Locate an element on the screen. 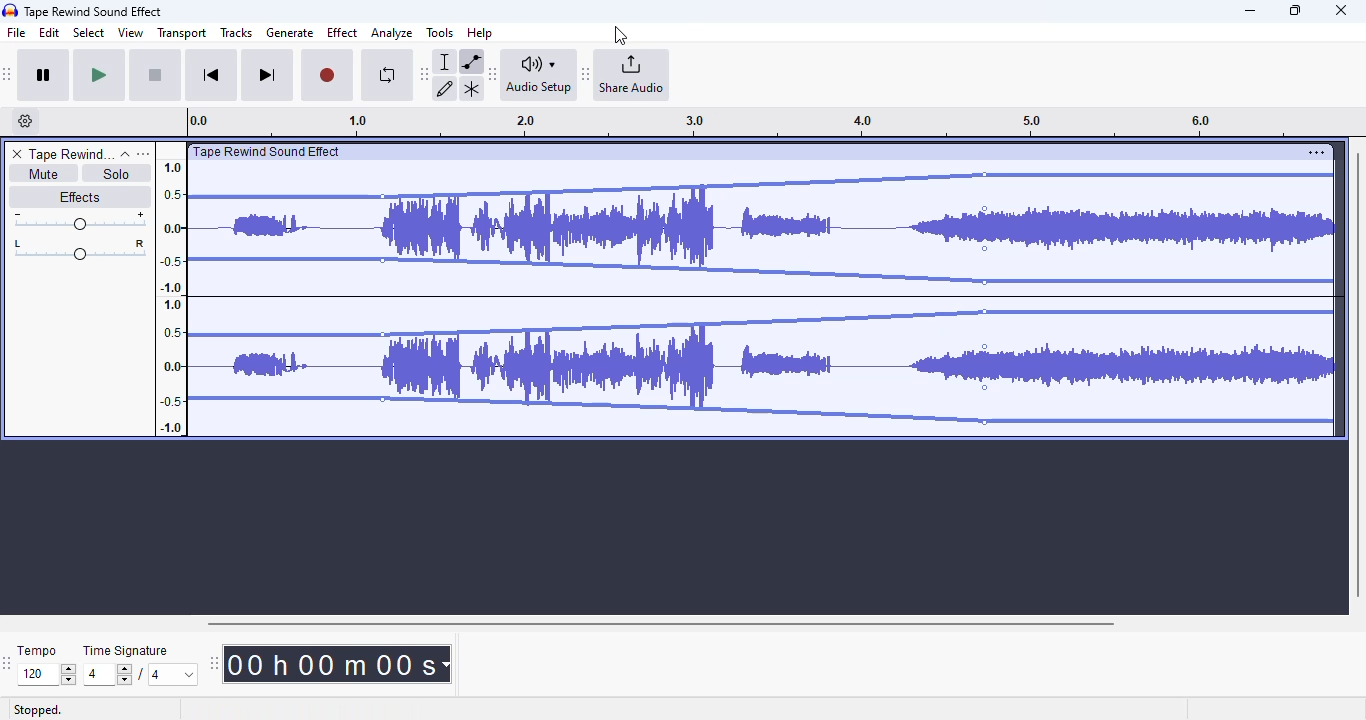 Image resolution: width=1366 pixels, height=720 pixels. Input for time signature is located at coordinates (108, 675).